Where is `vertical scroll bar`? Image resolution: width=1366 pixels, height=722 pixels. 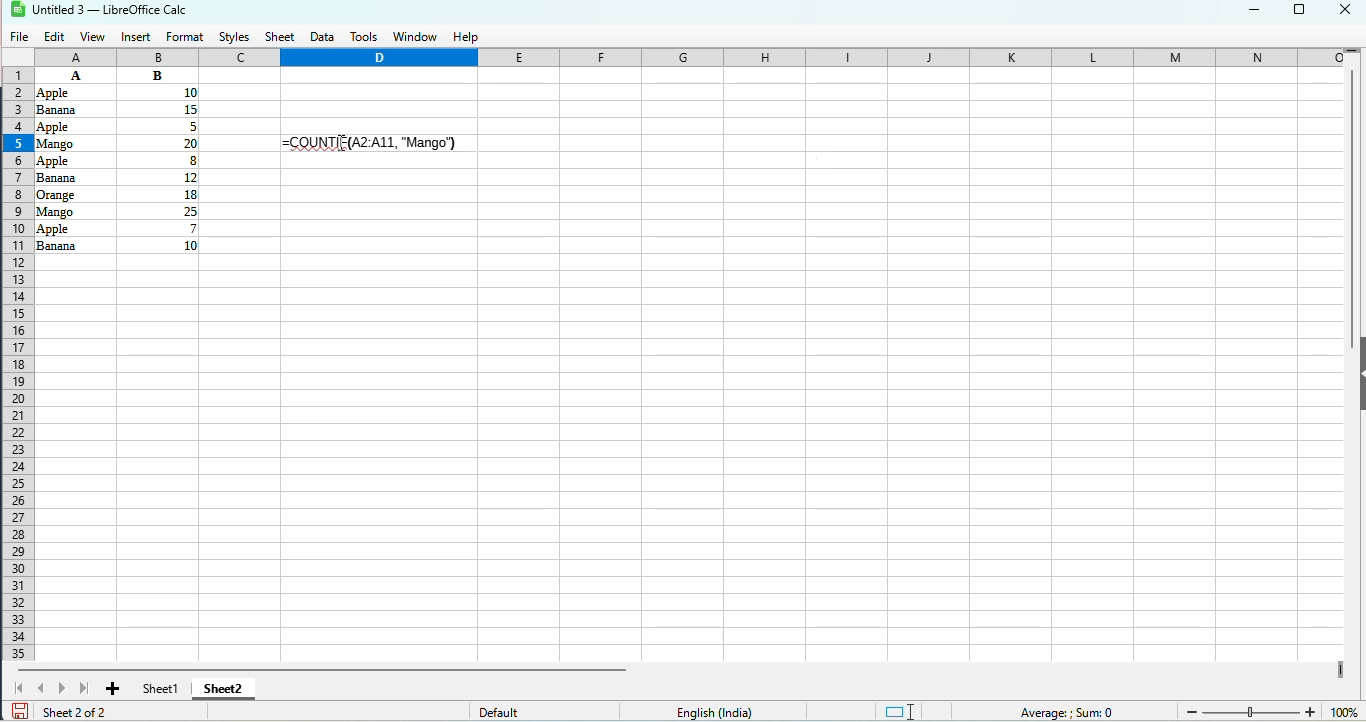
vertical scroll bar is located at coordinates (1353, 210).